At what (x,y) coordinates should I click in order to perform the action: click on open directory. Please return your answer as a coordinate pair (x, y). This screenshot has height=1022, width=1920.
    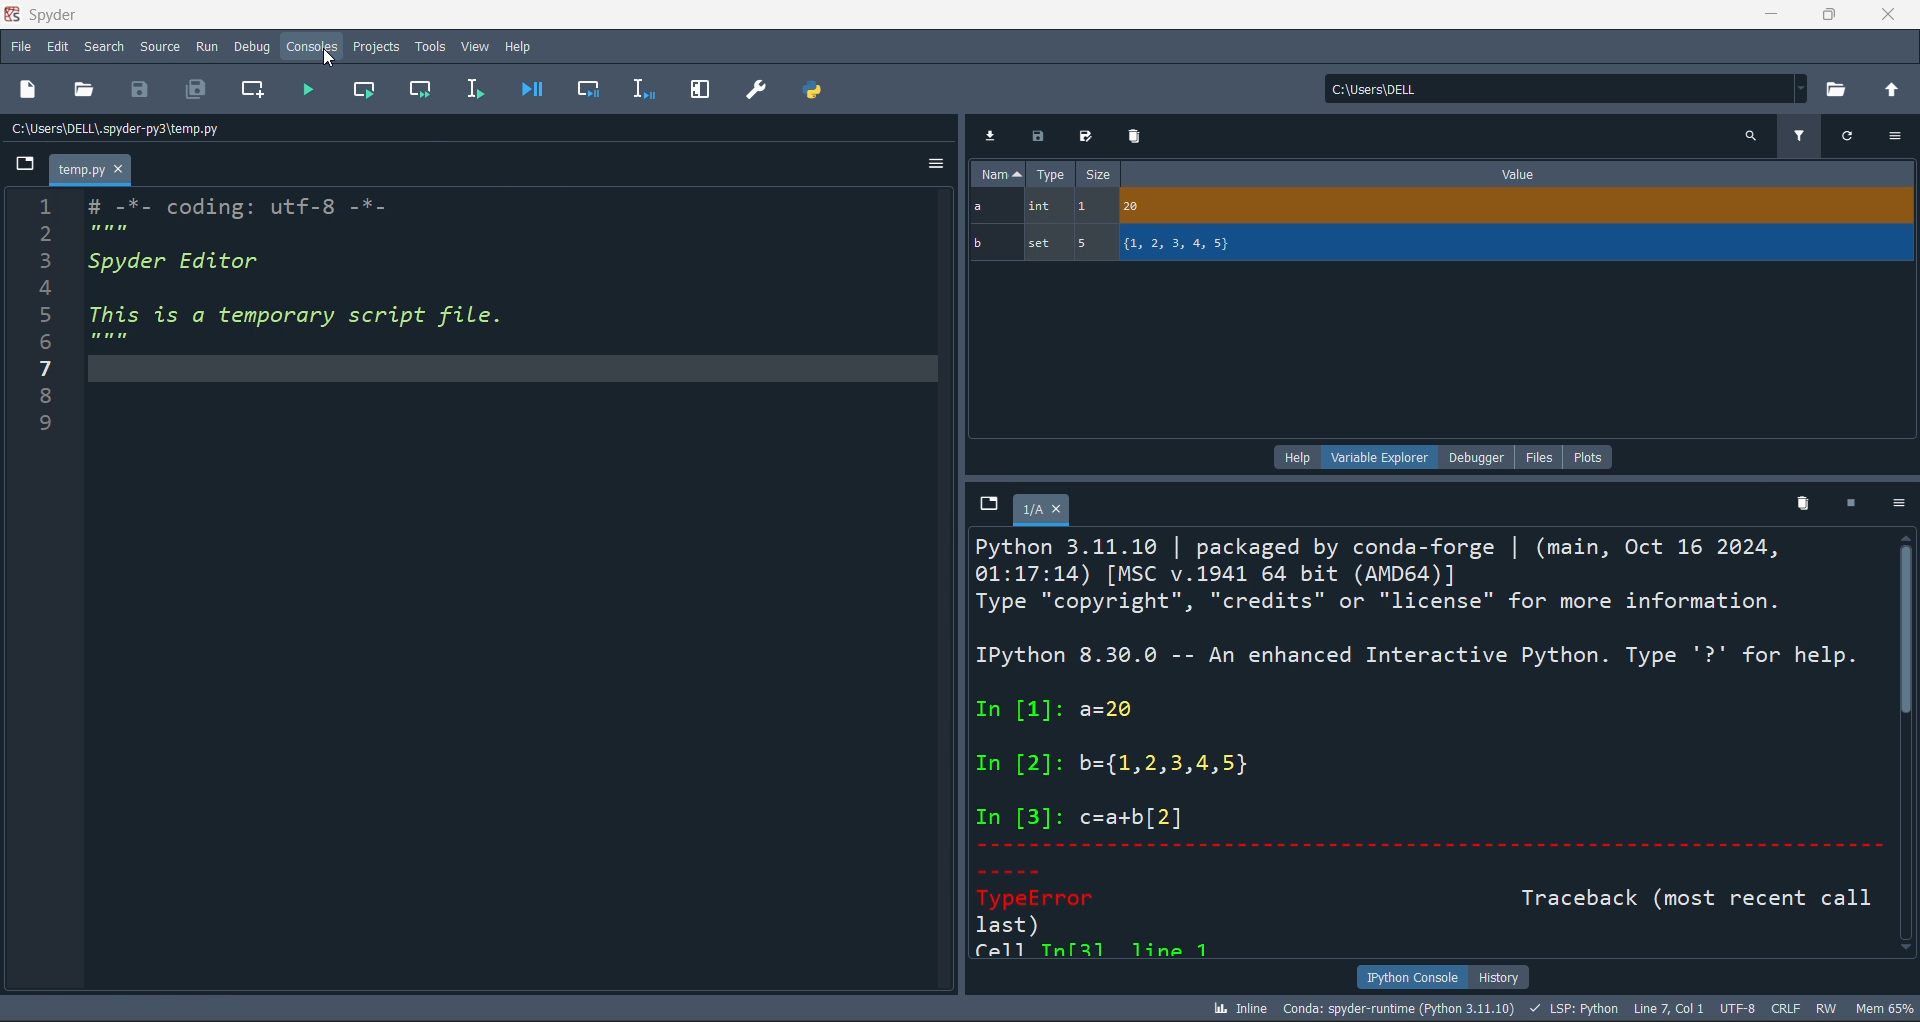
    Looking at the image, I should click on (1841, 91).